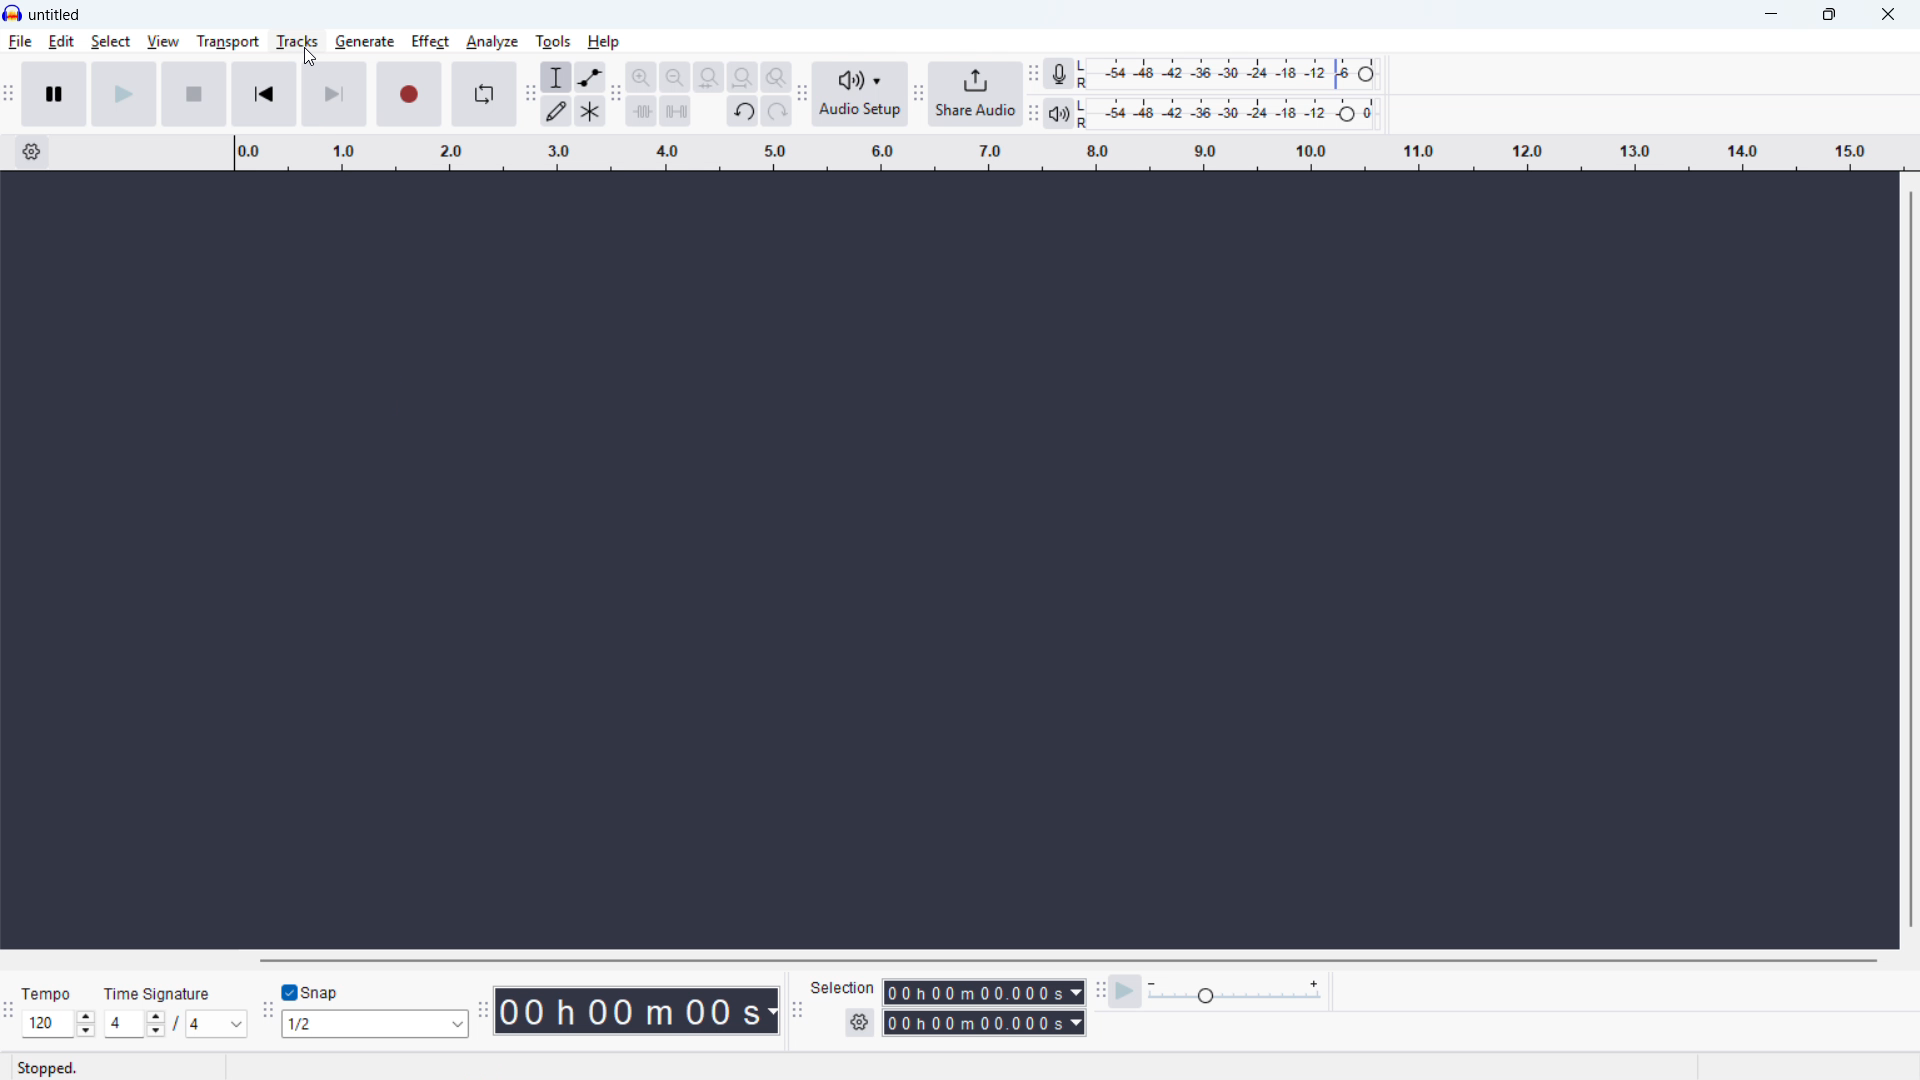 The image size is (1920, 1080). Describe the element at coordinates (430, 41) in the screenshot. I see `Effect ` at that location.